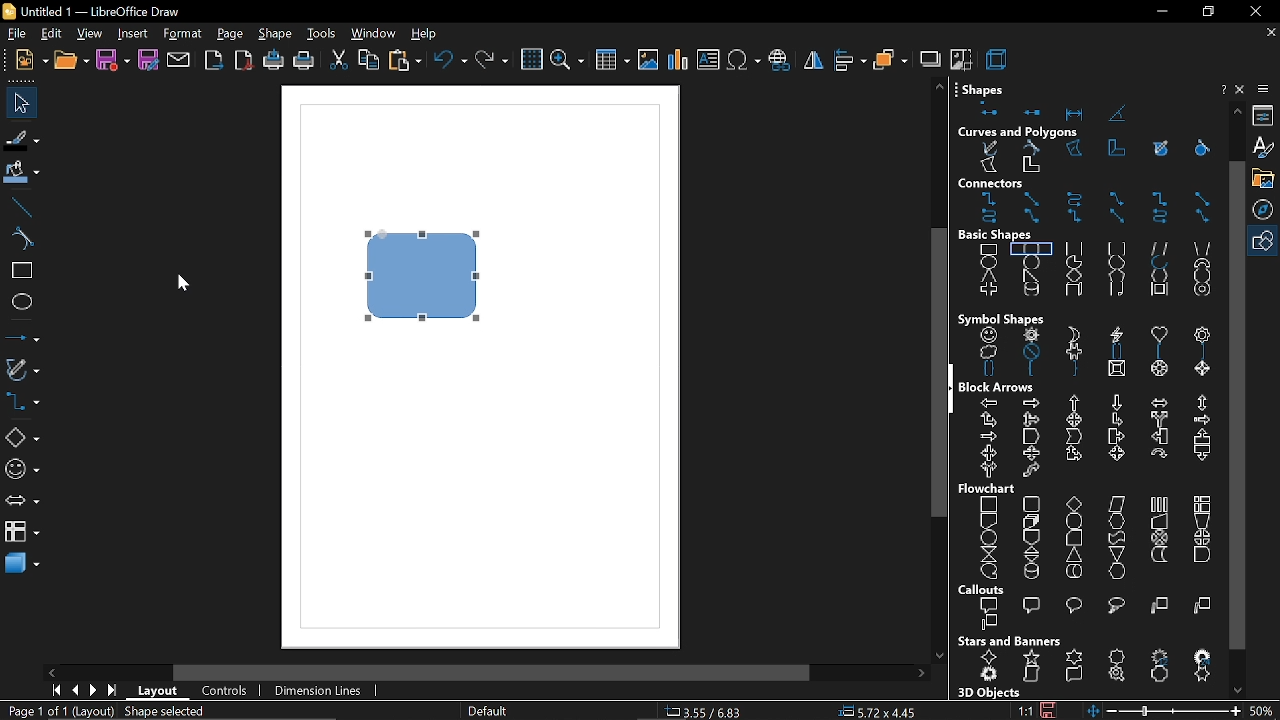 This screenshot has width=1280, height=720. I want to click on align, so click(851, 59).